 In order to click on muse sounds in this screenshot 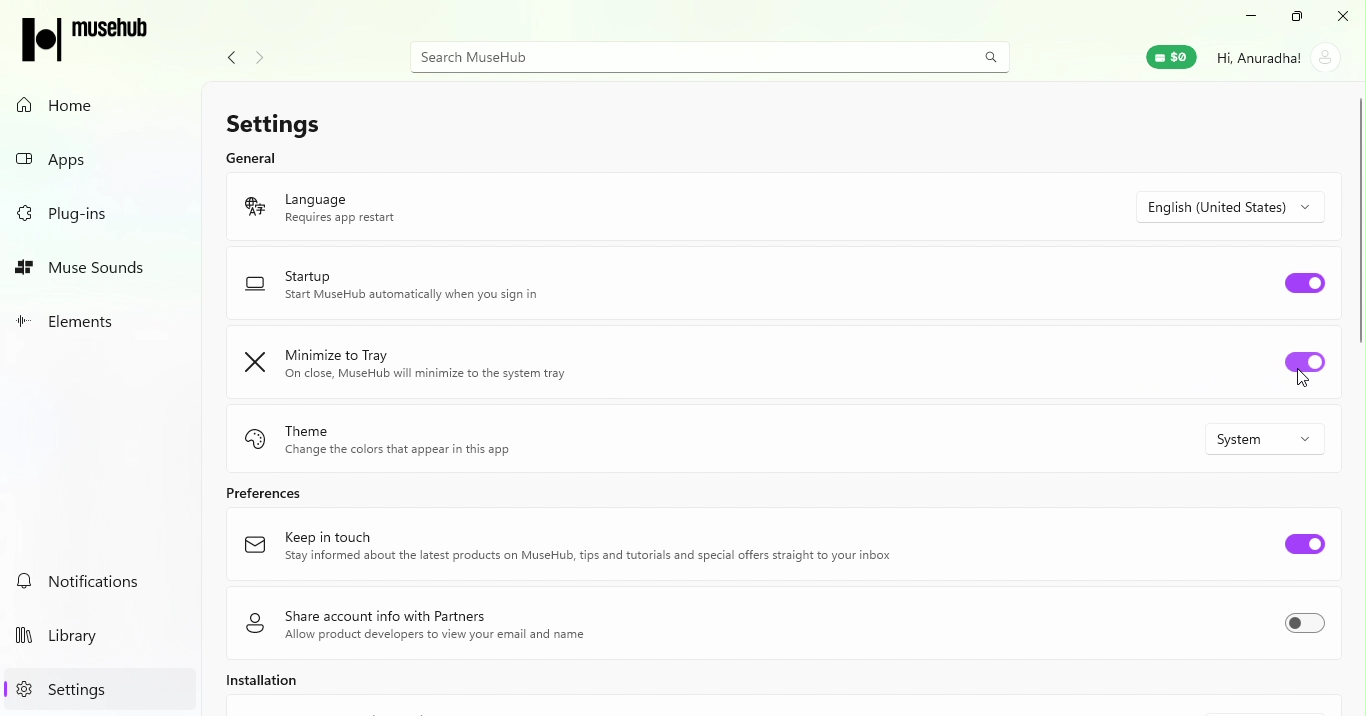, I will do `click(86, 270)`.